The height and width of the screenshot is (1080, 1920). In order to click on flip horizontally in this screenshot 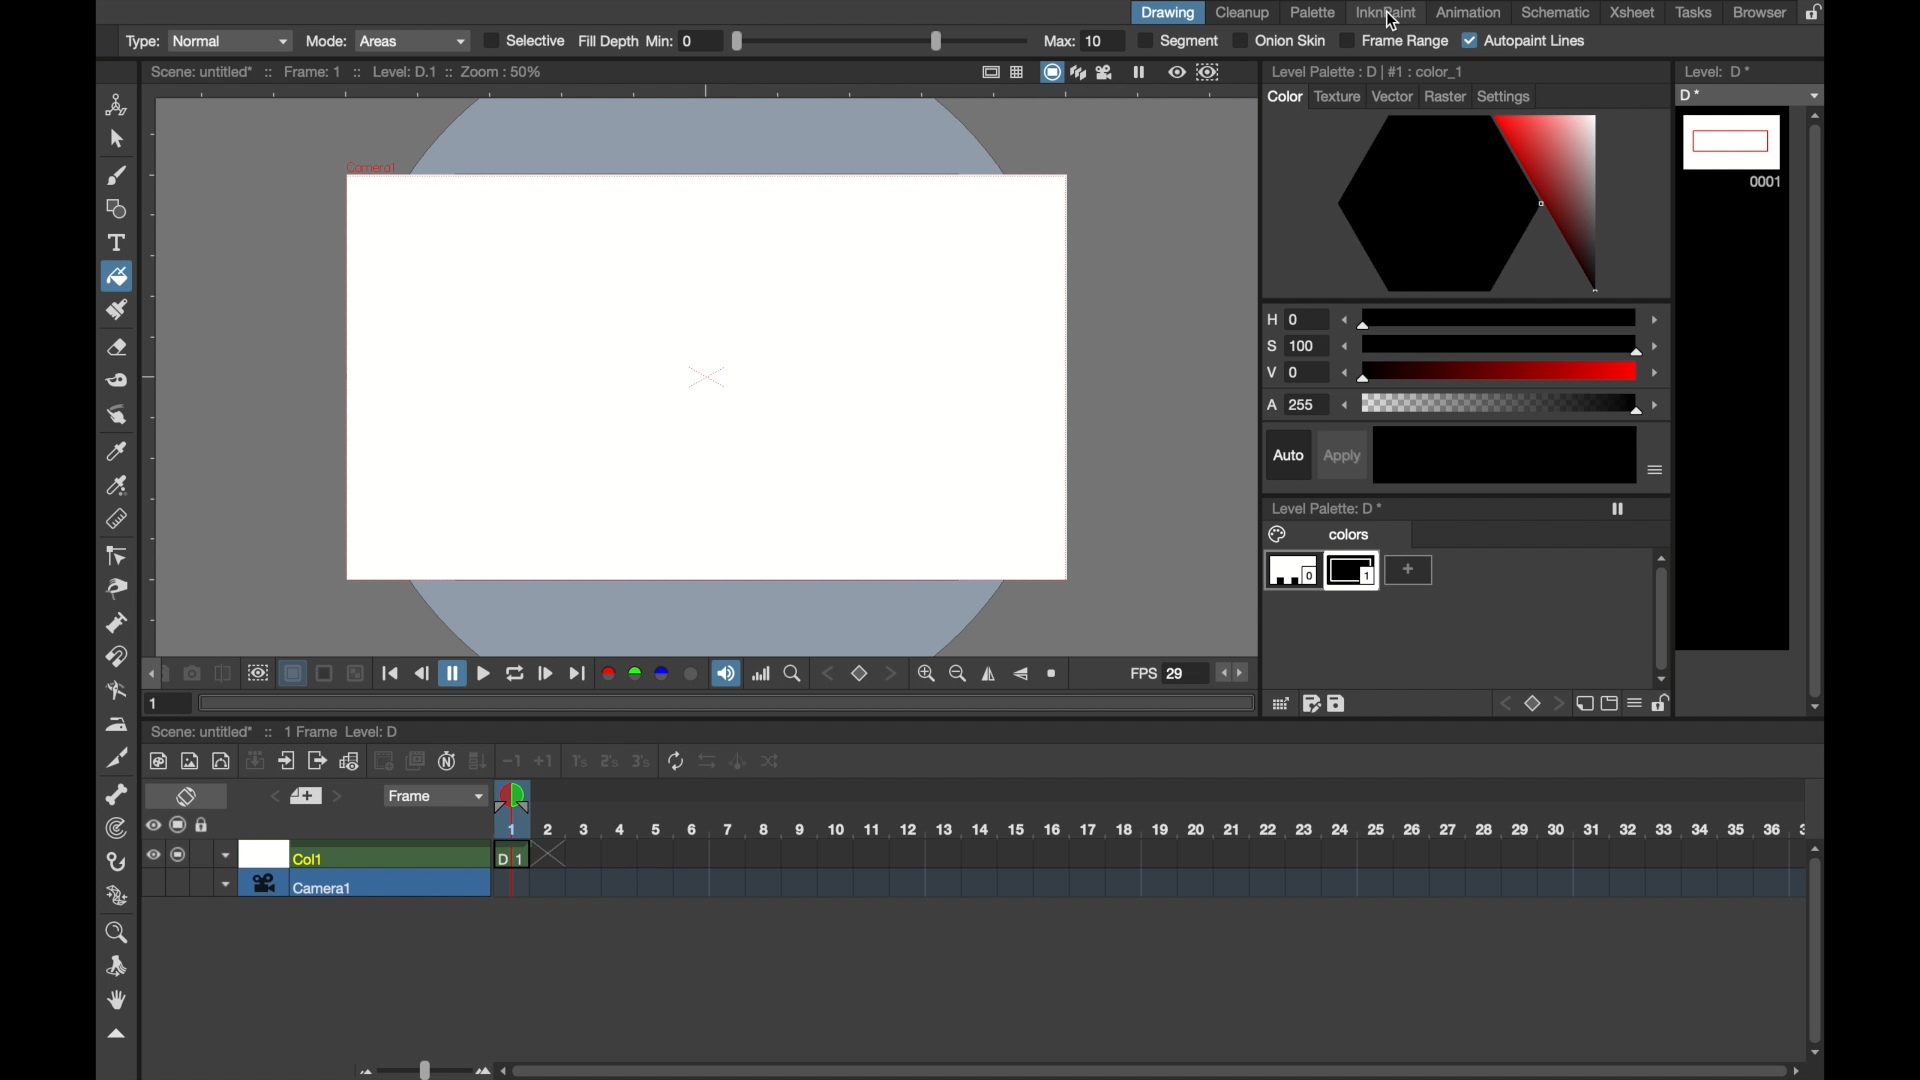, I will do `click(989, 674)`.